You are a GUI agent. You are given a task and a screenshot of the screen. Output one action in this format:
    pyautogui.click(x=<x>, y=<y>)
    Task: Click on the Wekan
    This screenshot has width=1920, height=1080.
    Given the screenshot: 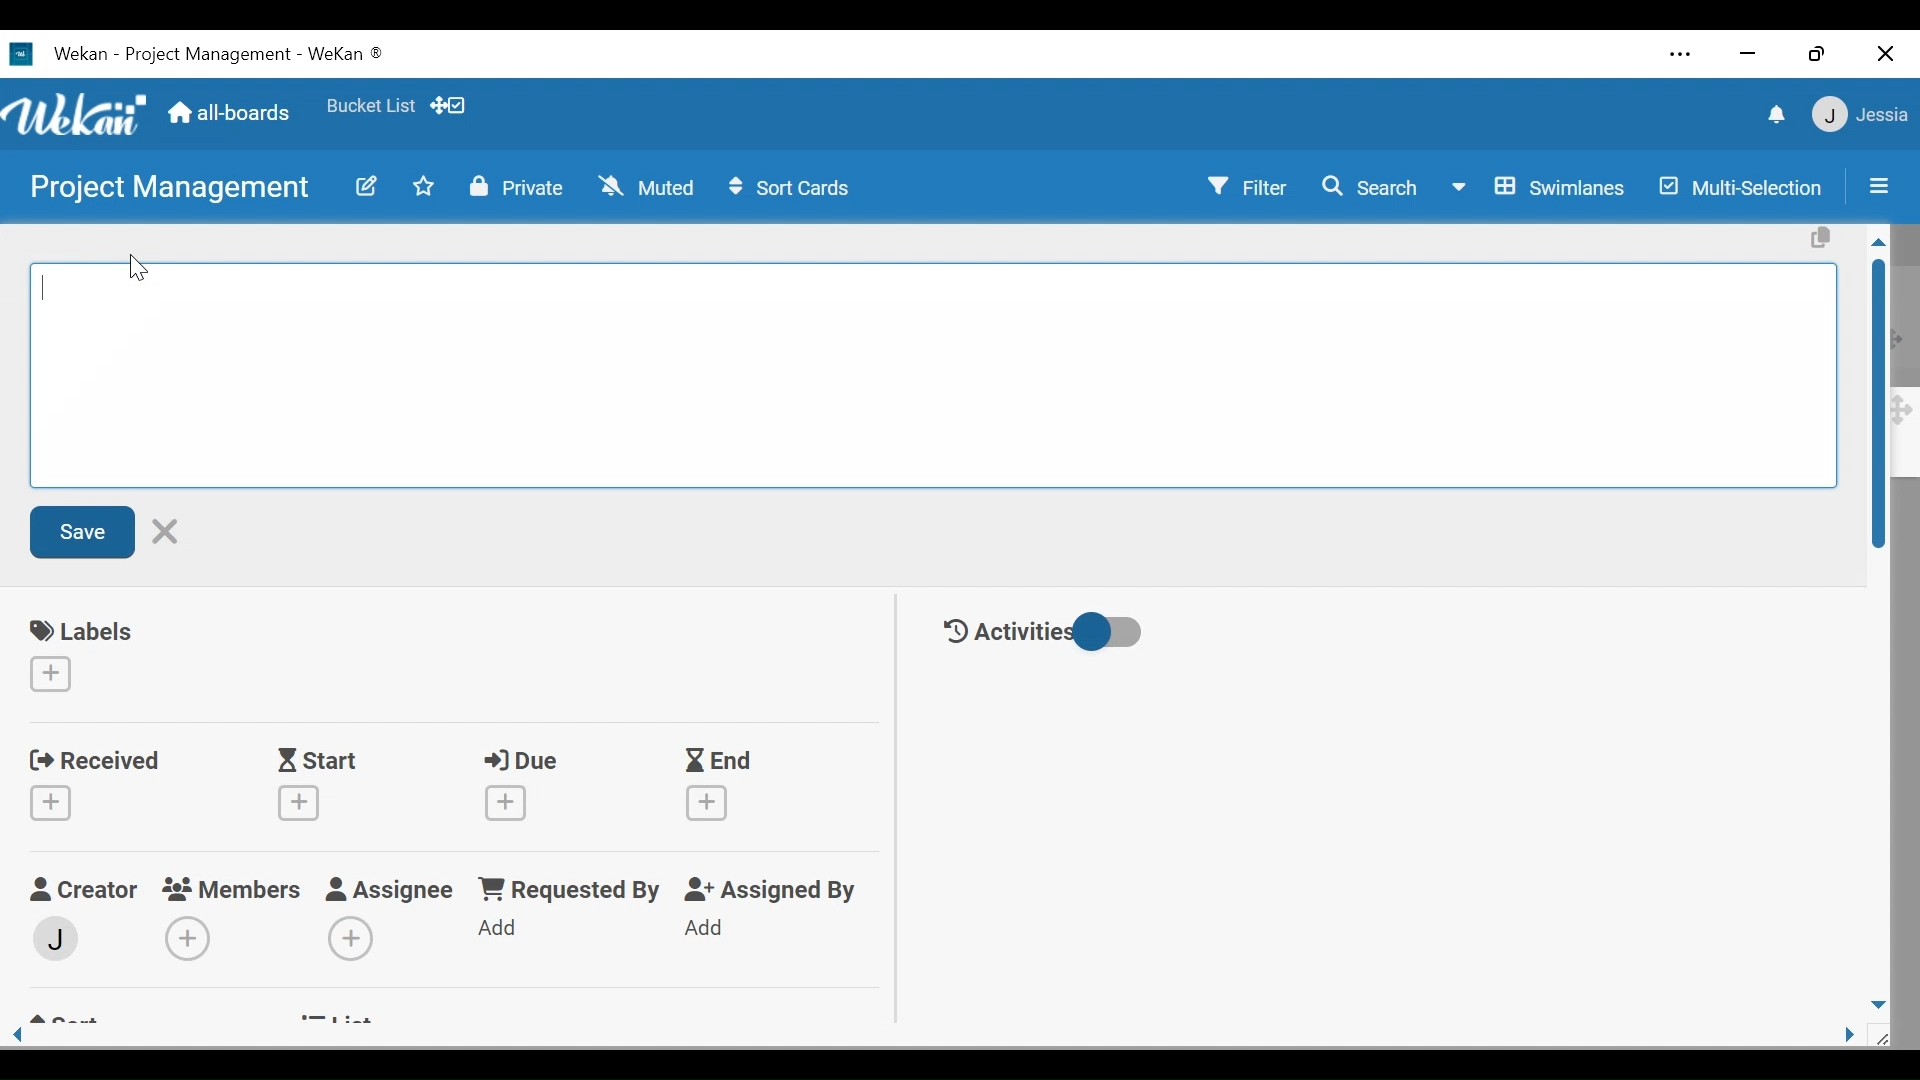 What is the action you would take?
    pyautogui.click(x=346, y=56)
    